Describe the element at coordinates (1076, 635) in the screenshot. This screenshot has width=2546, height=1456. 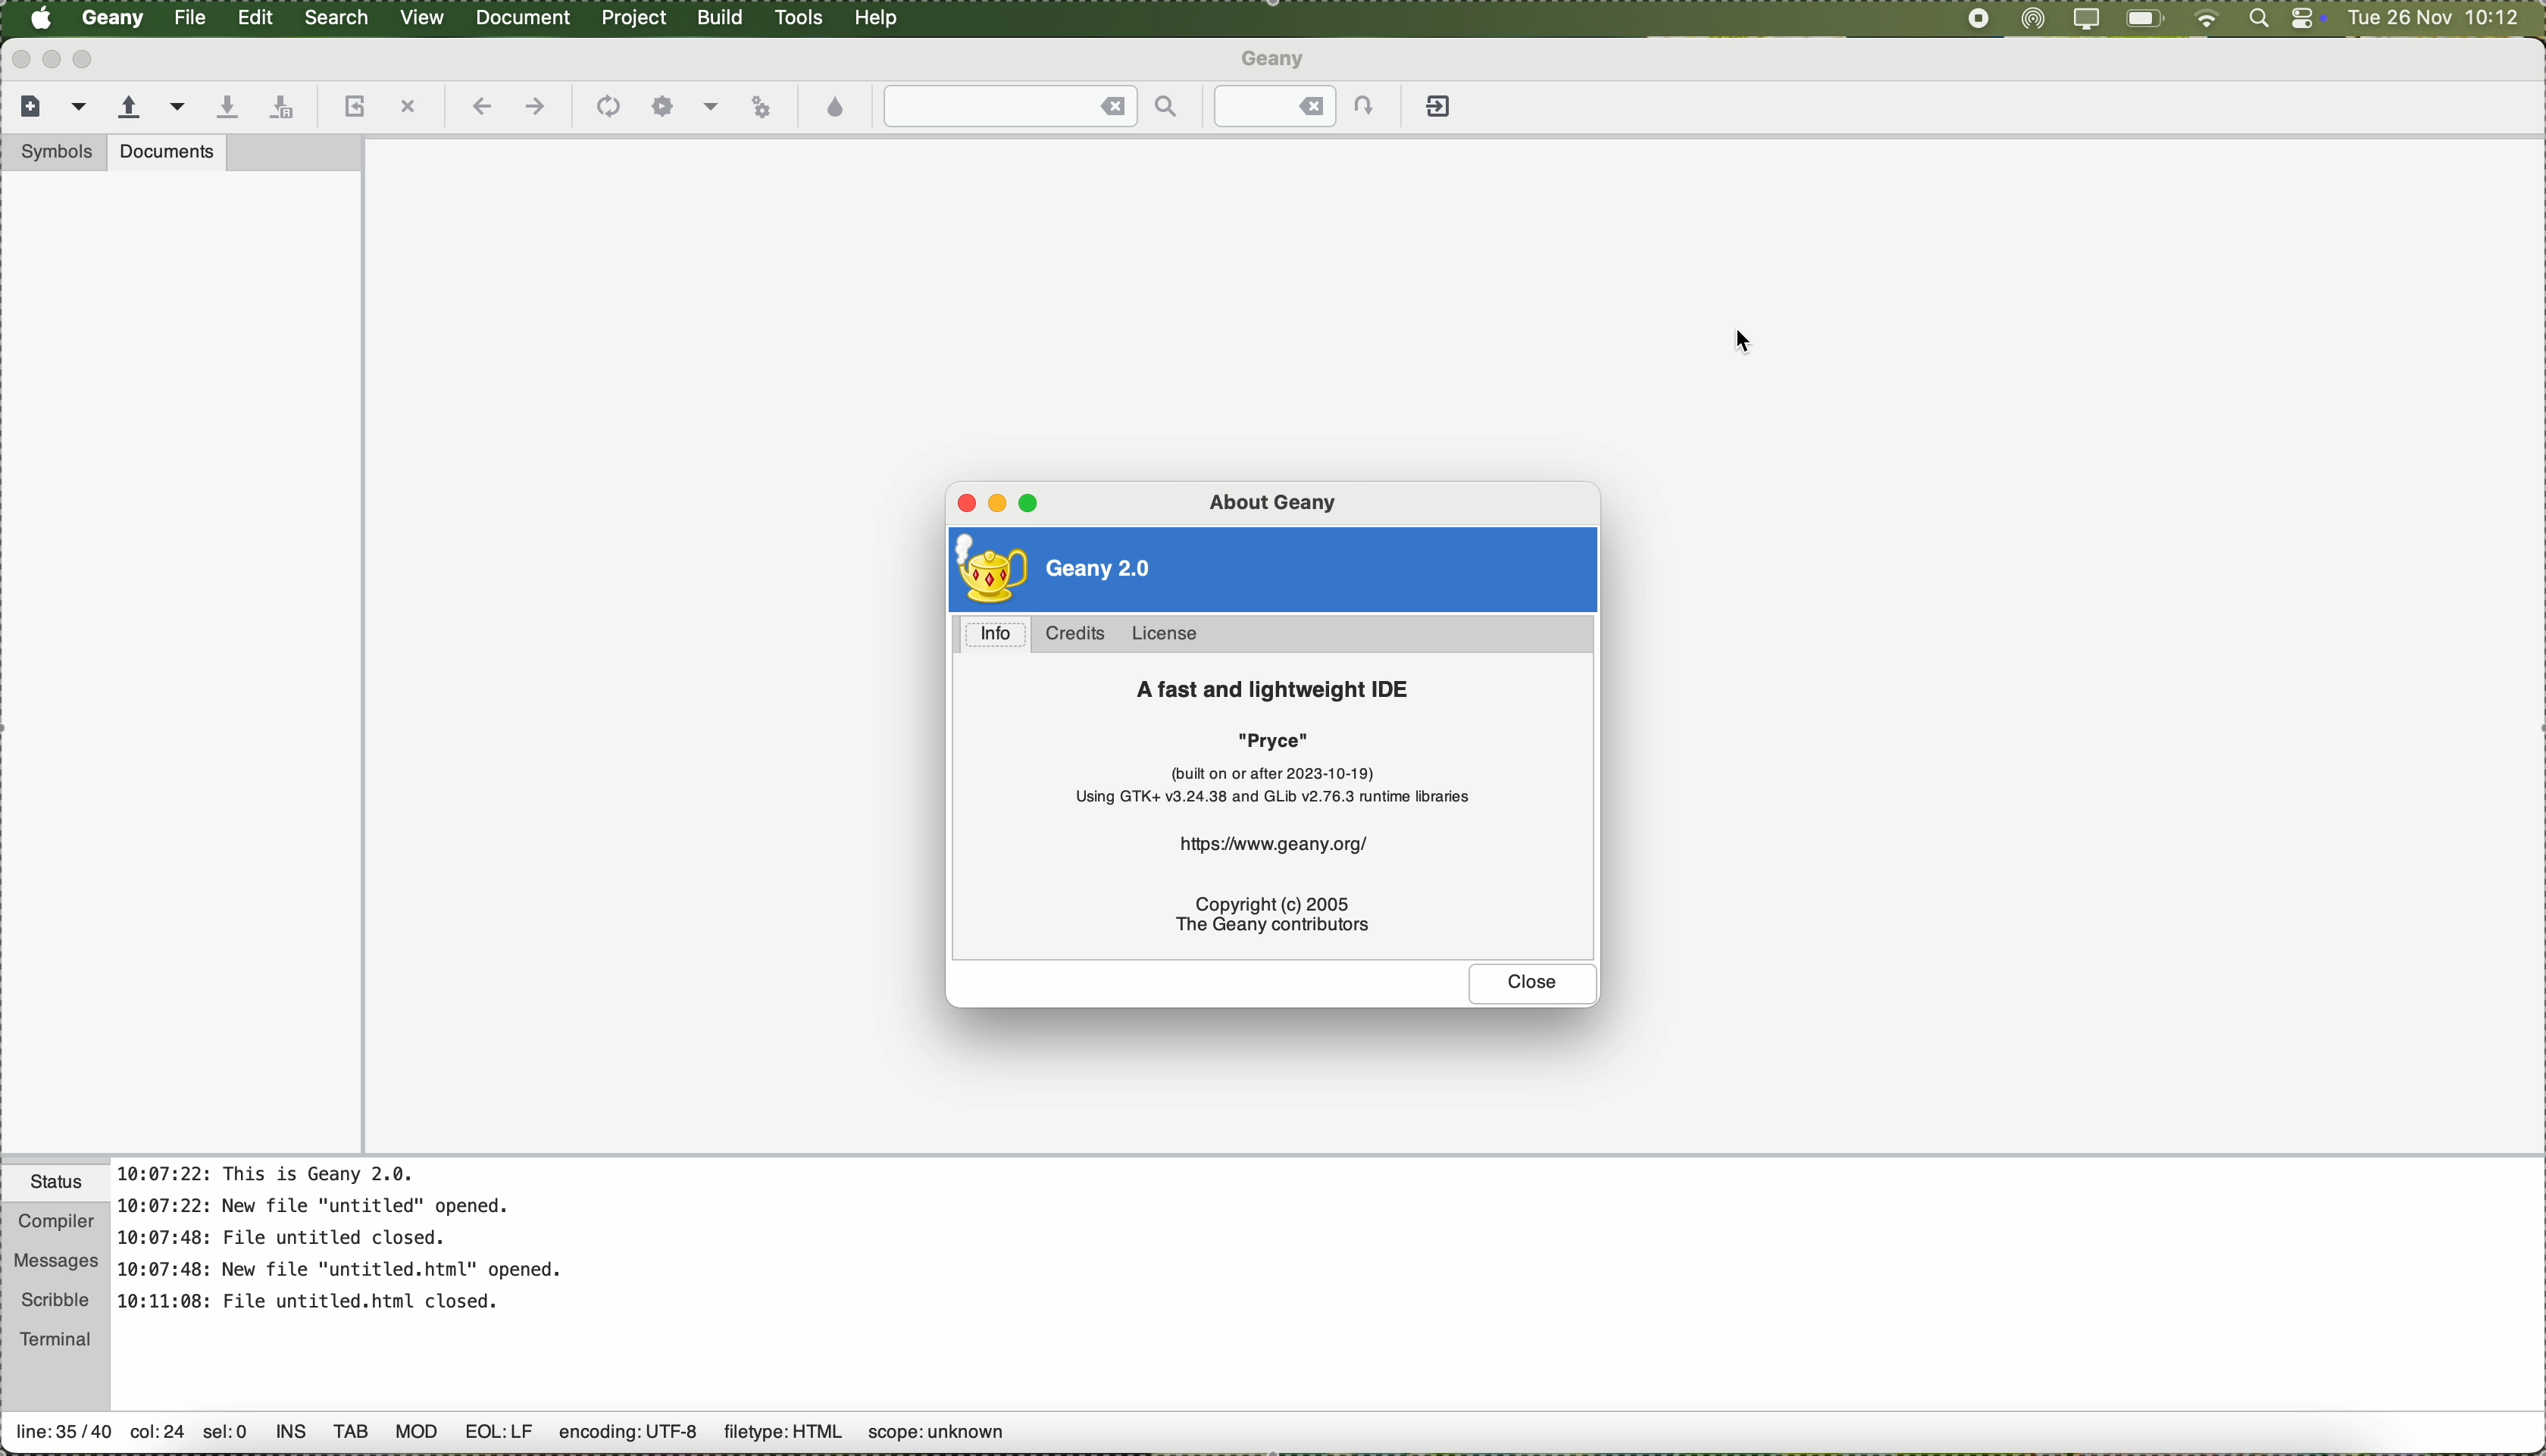
I see `credits` at that location.